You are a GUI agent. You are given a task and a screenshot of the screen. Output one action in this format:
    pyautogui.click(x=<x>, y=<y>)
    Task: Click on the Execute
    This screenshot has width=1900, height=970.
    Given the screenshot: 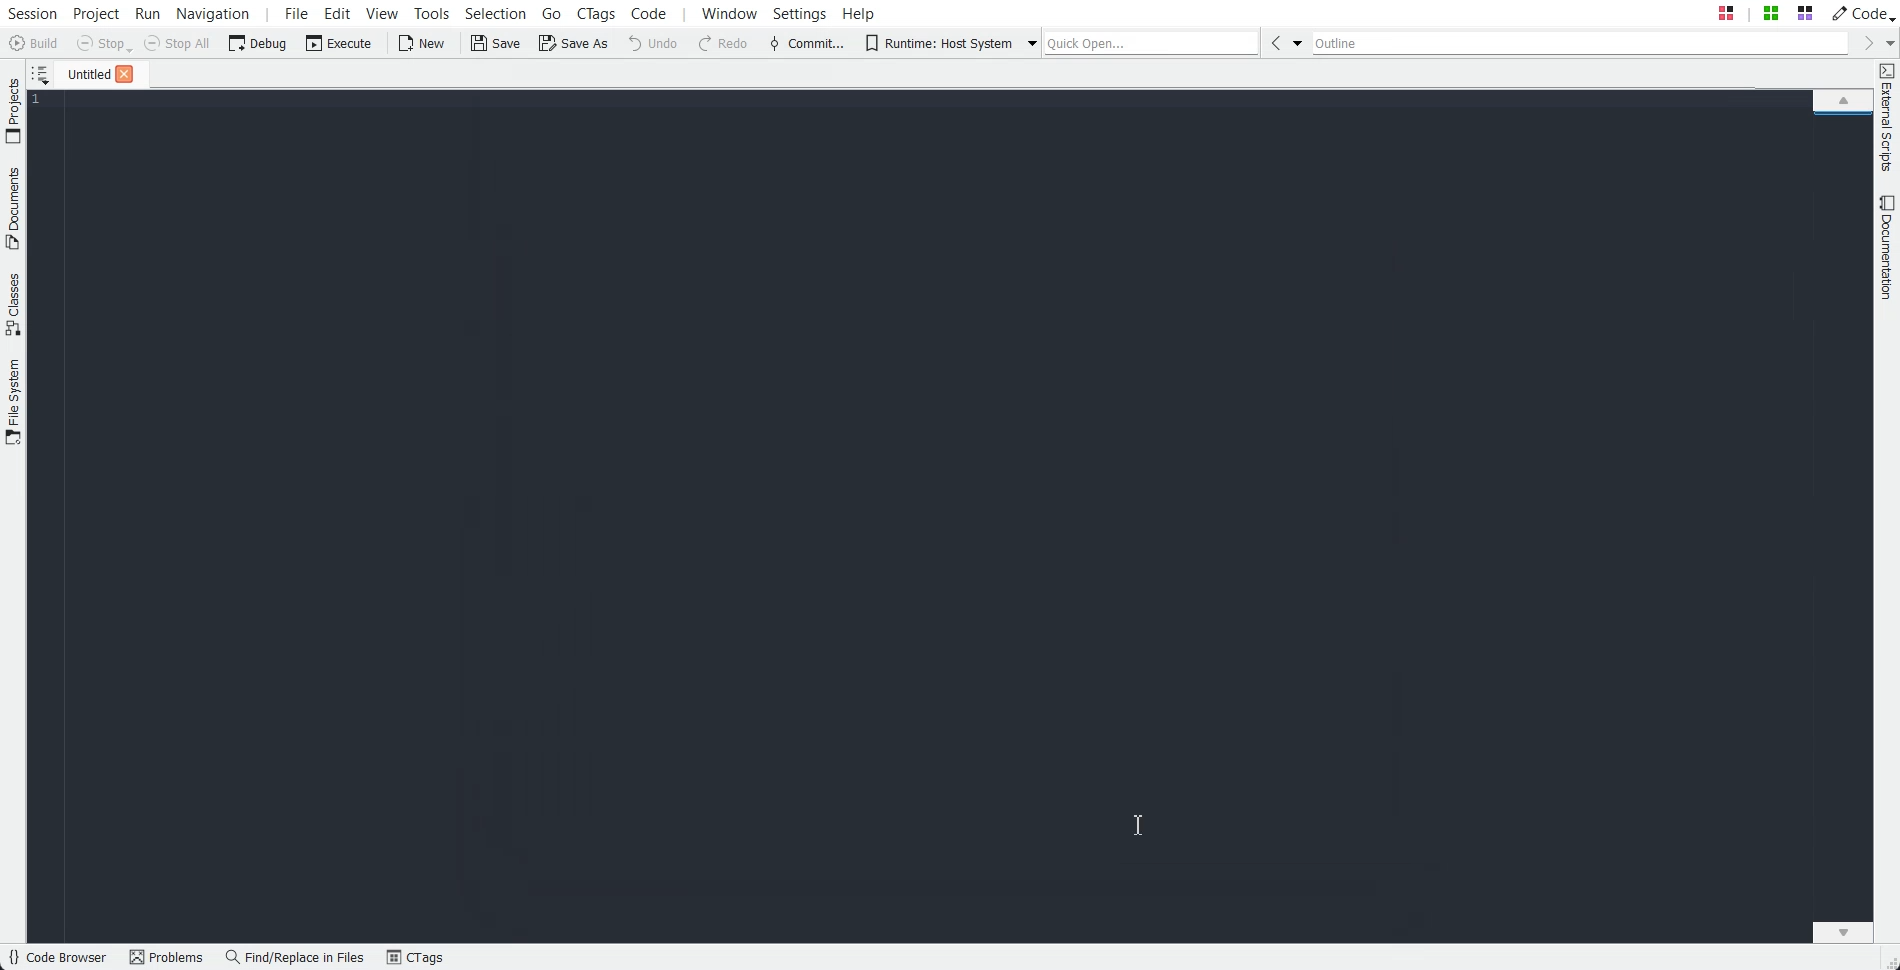 What is the action you would take?
    pyautogui.click(x=339, y=42)
    